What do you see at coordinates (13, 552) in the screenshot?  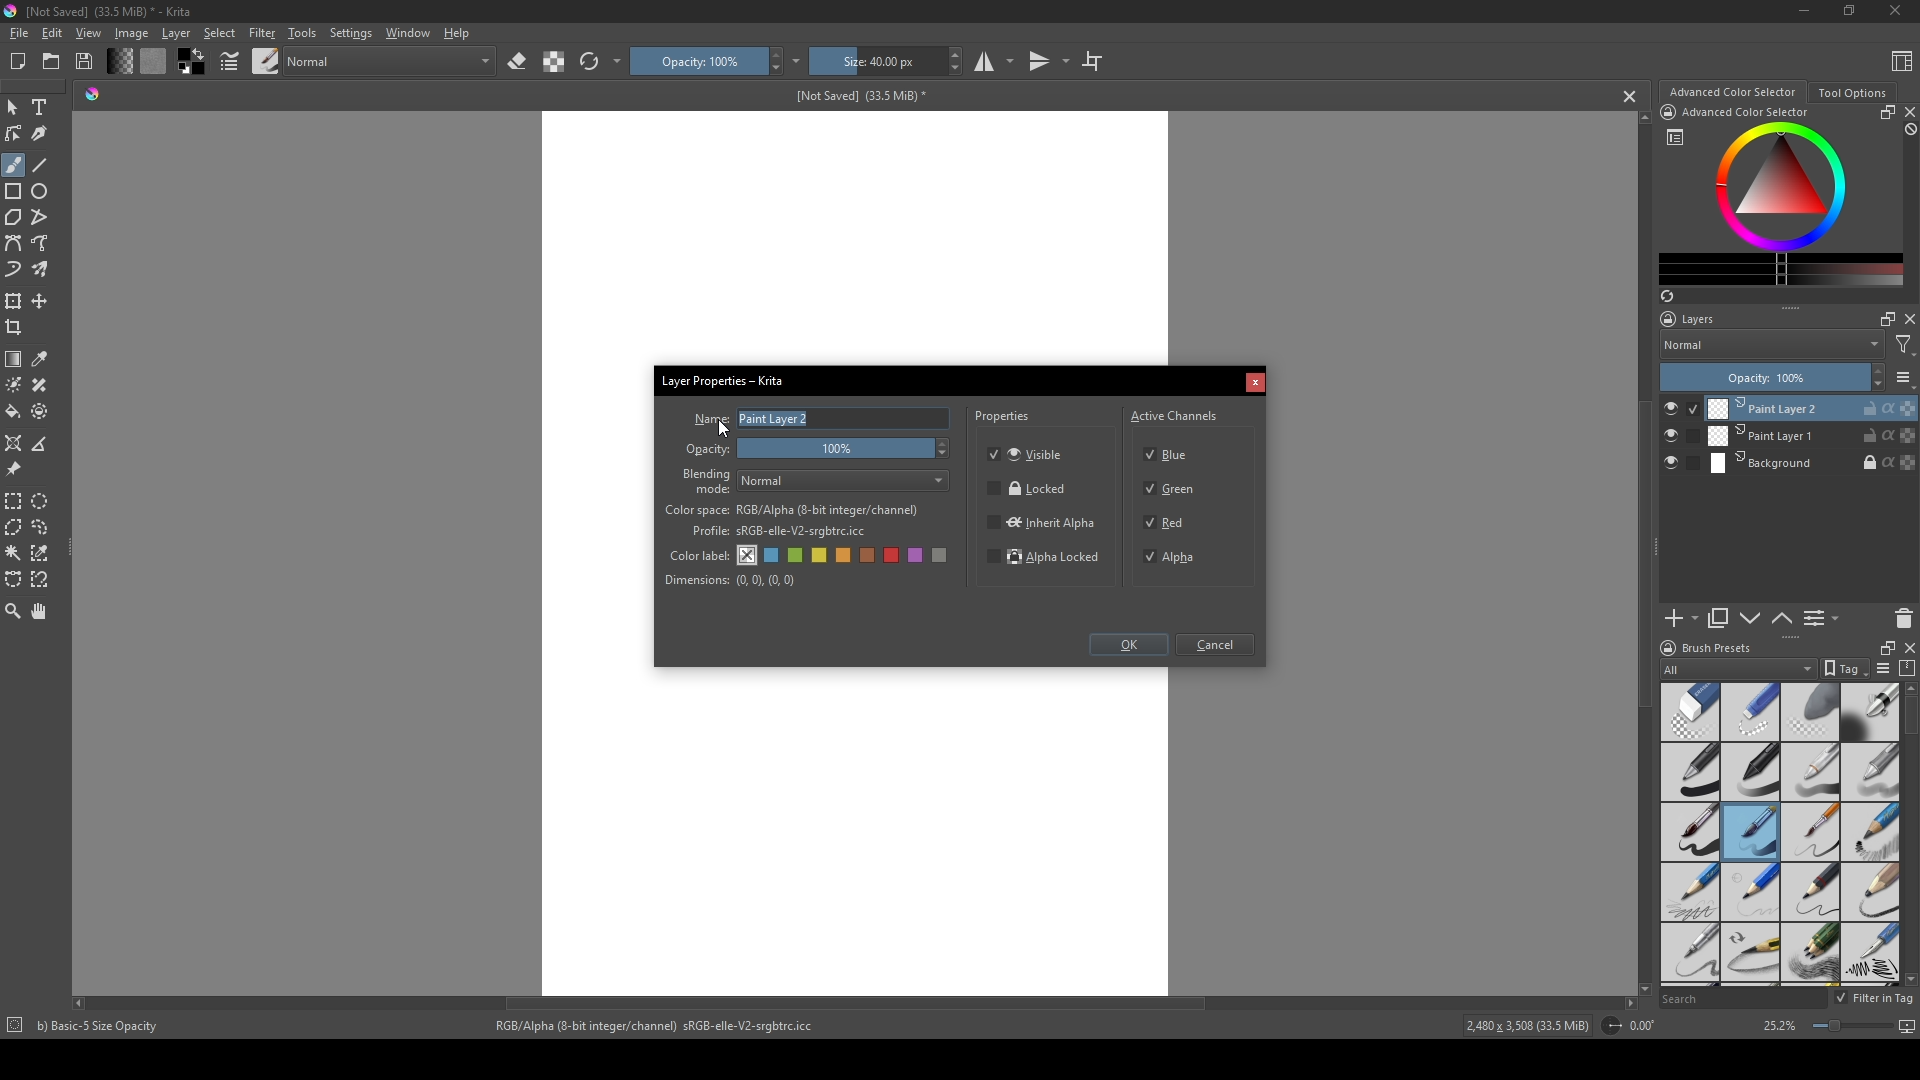 I see `magic wand` at bounding box center [13, 552].